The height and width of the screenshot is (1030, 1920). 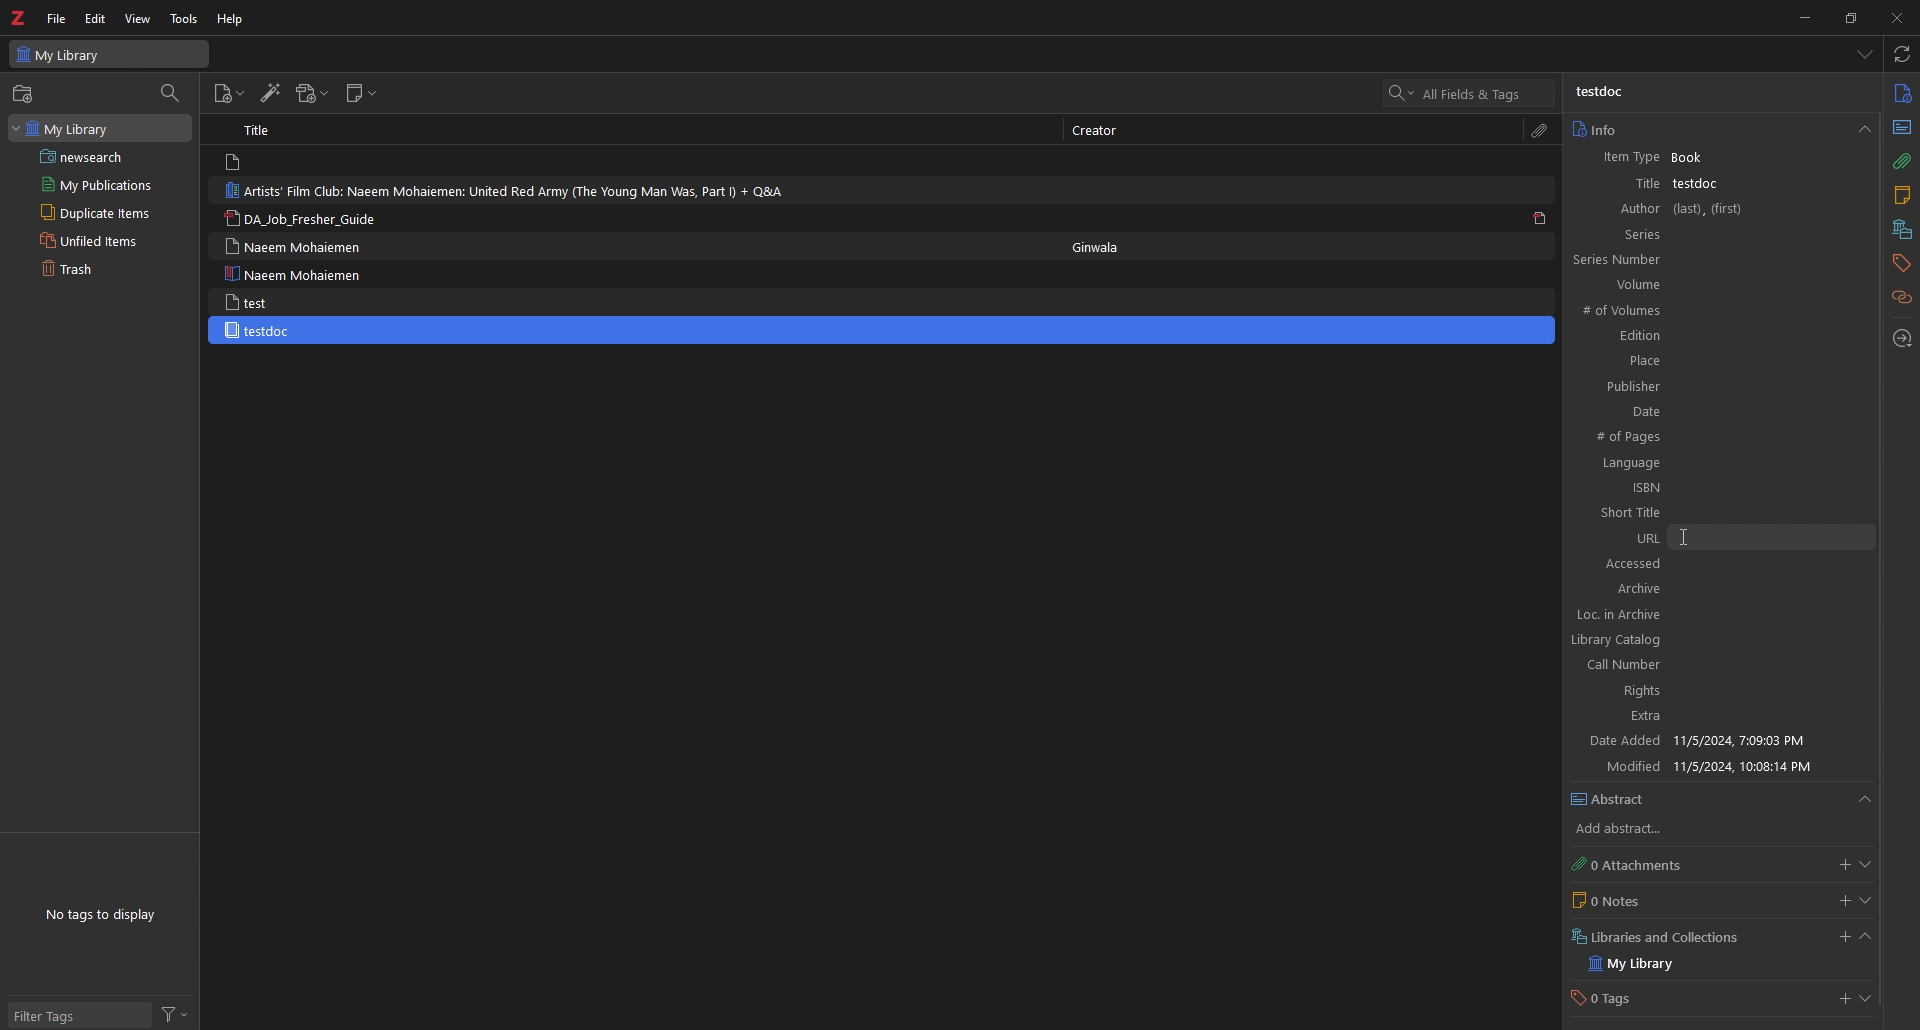 What do you see at coordinates (1901, 298) in the screenshot?
I see `related` at bounding box center [1901, 298].